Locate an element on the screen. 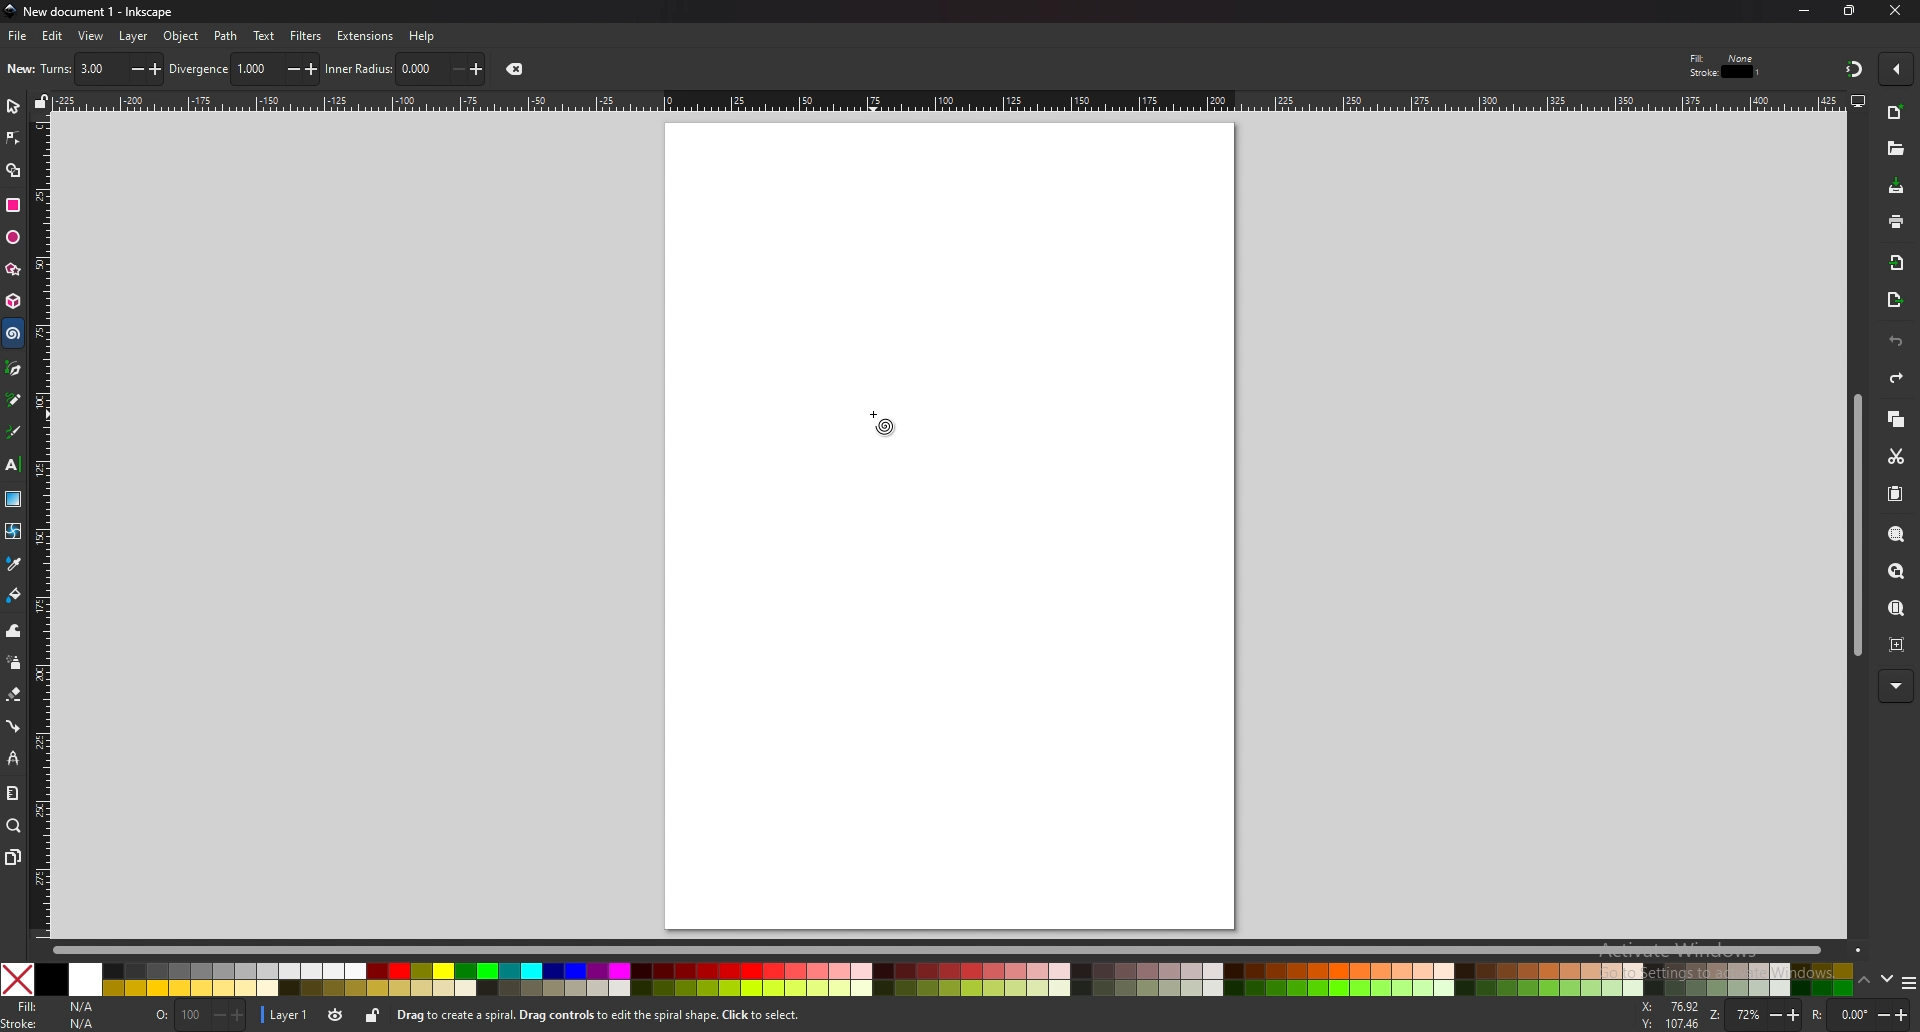 The width and height of the screenshot is (1920, 1032). layer is located at coordinates (134, 35).